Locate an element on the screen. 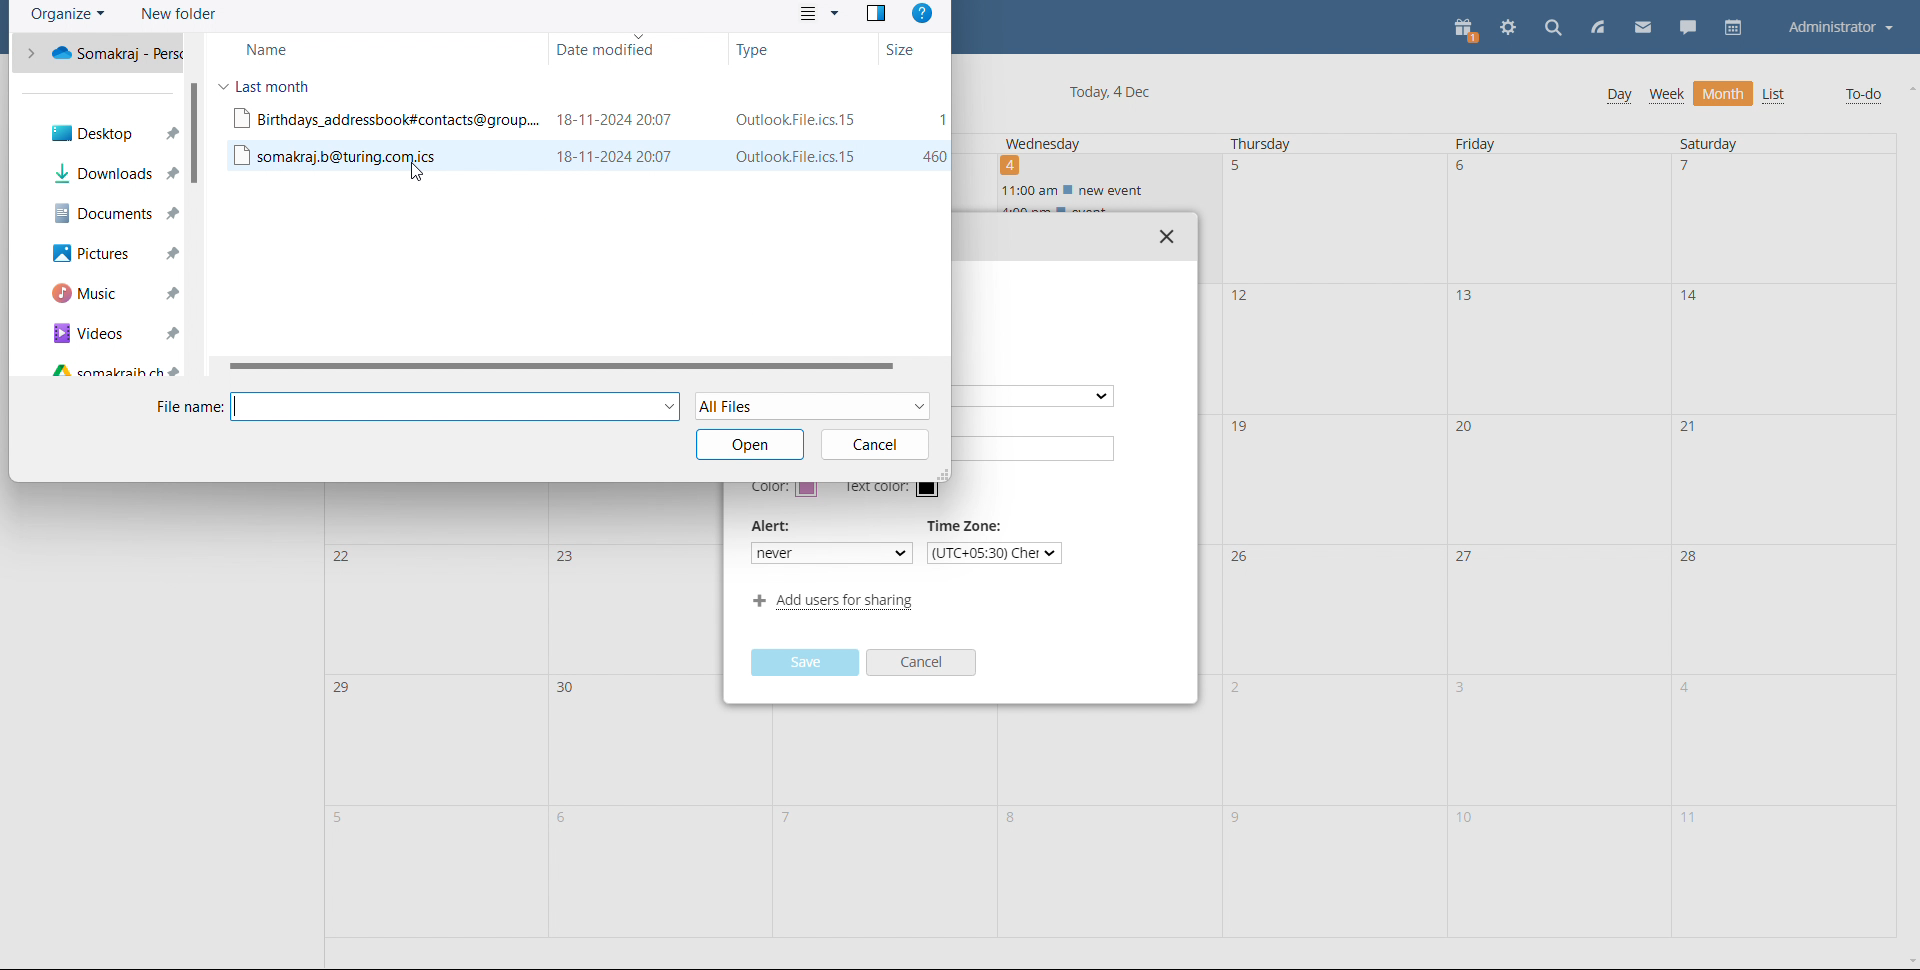 The image size is (1920, 970). resize window is located at coordinates (942, 475).